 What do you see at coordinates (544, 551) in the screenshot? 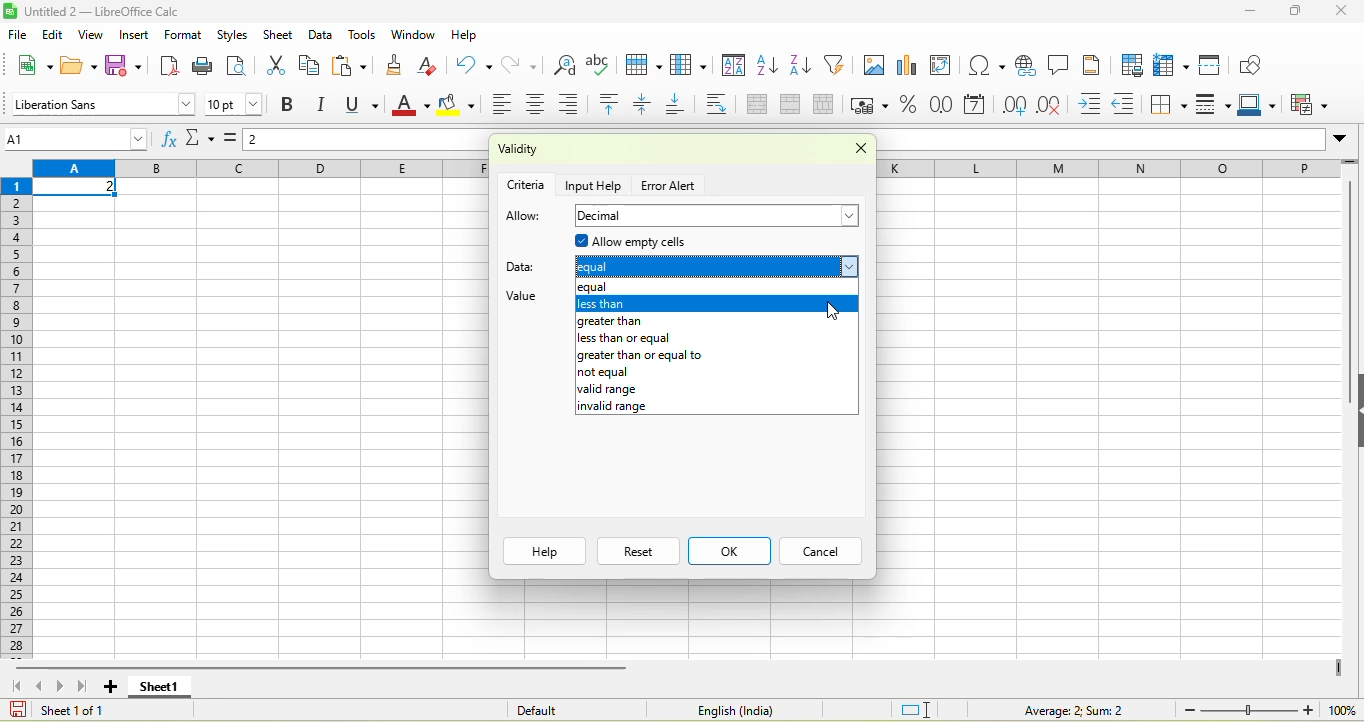
I see `help` at bounding box center [544, 551].